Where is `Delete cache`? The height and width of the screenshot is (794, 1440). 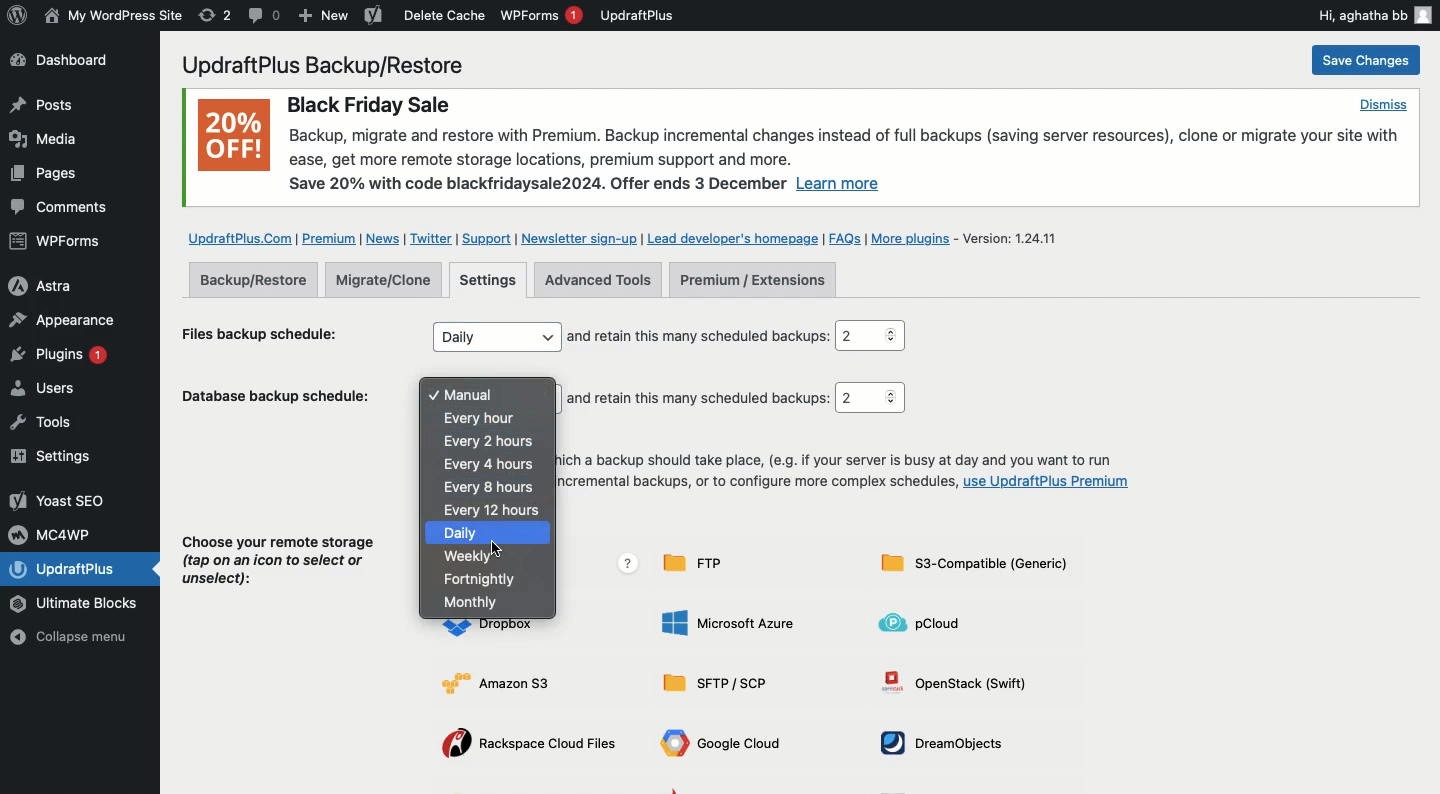
Delete cache is located at coordinates (445, 15).